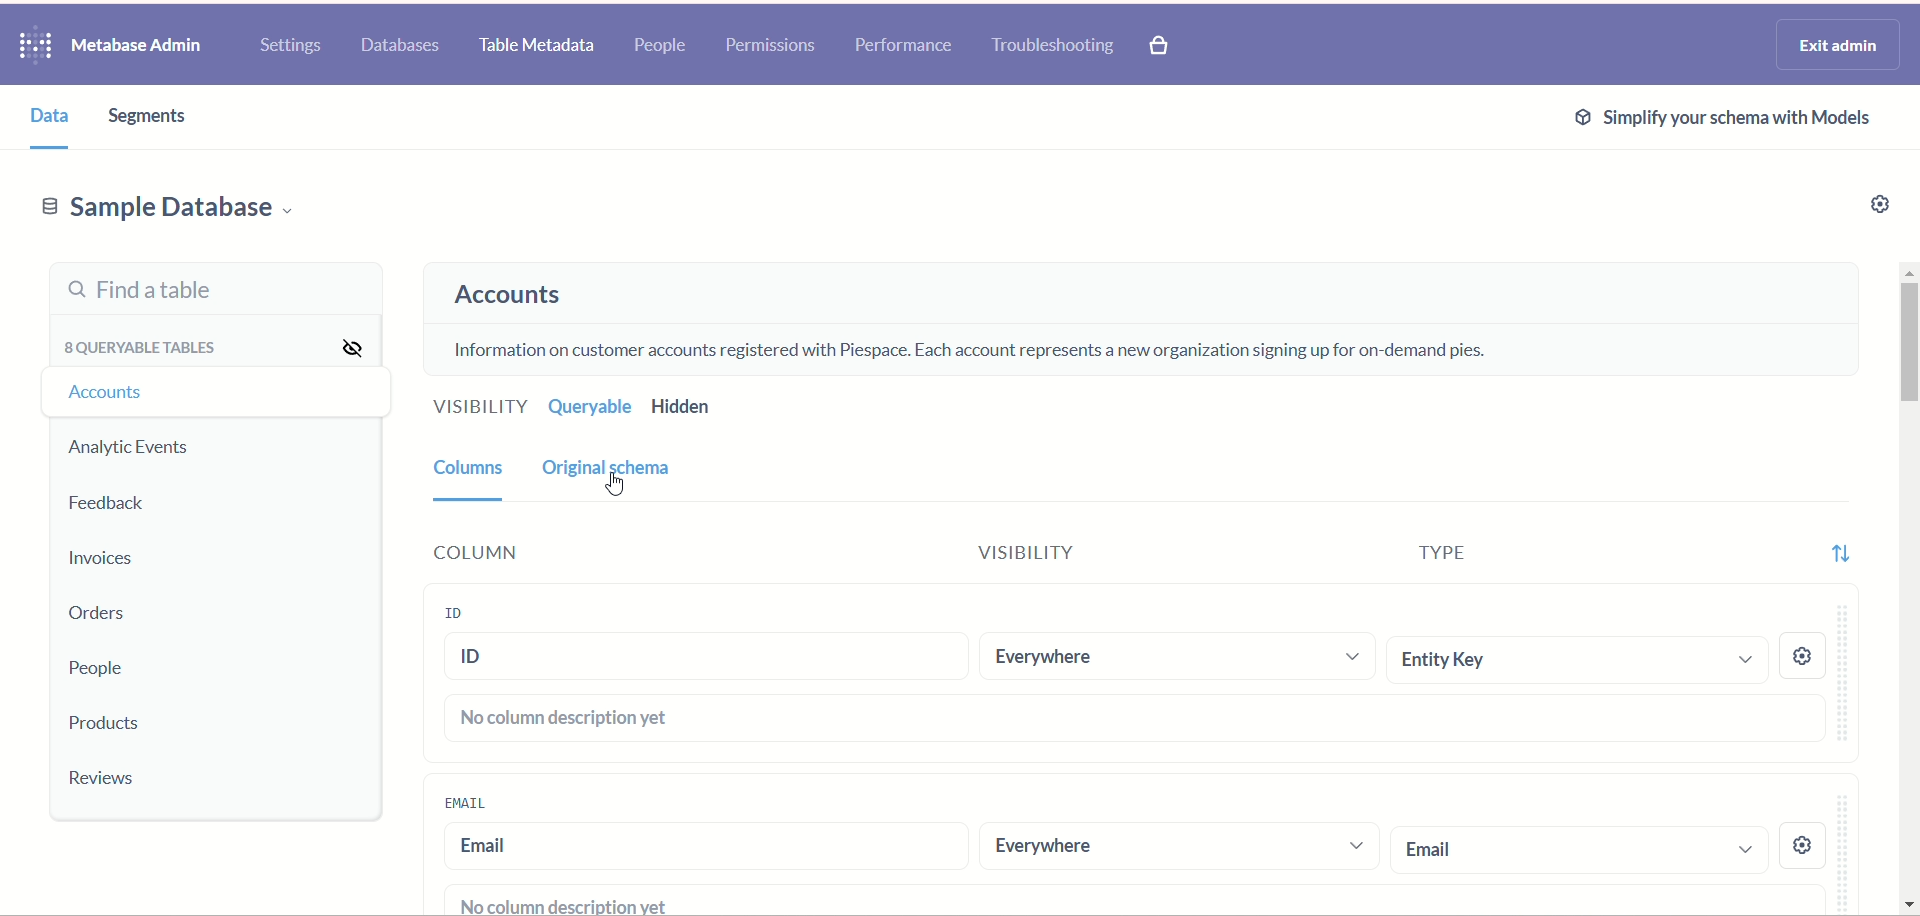 The width and height of the screenshot is (1920, 916). What do you see at coordinates (689, 407) in the screenshot?
I see `hidden` at bounding box center [689, 407].